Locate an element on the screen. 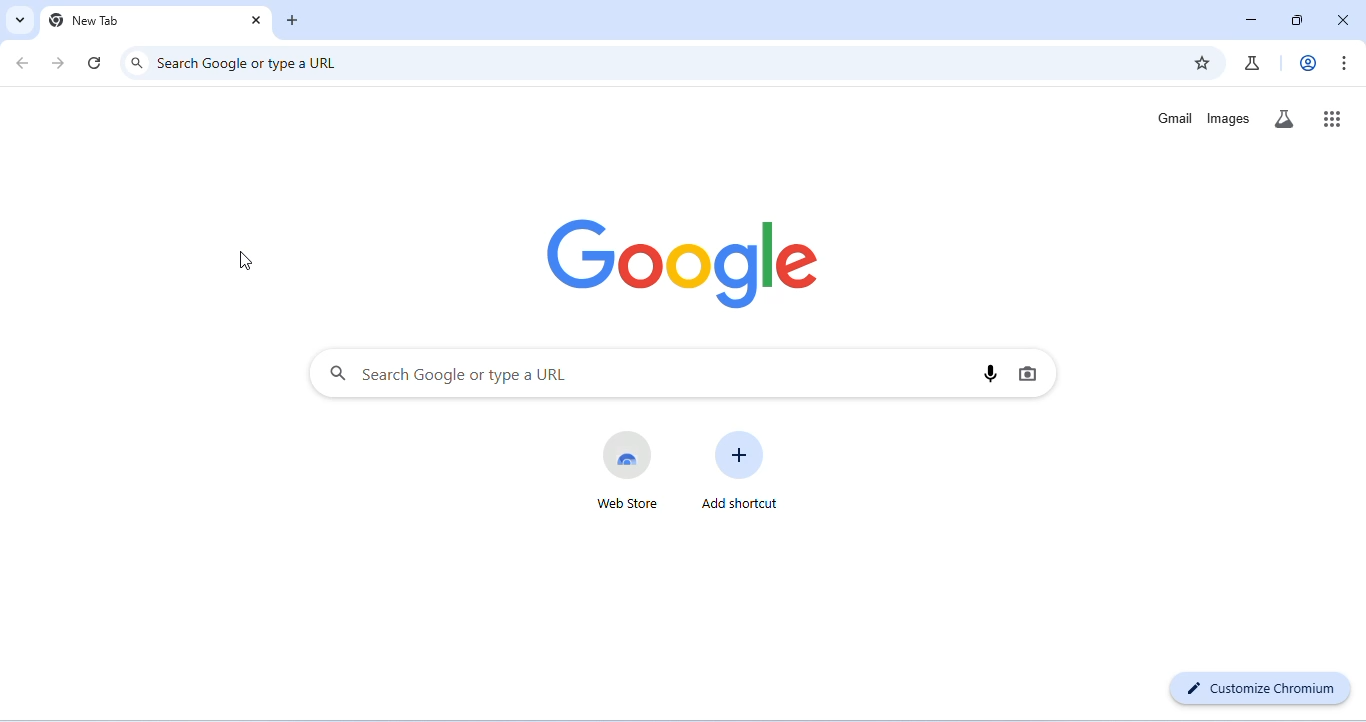  close is located at coordinates (258, 23).